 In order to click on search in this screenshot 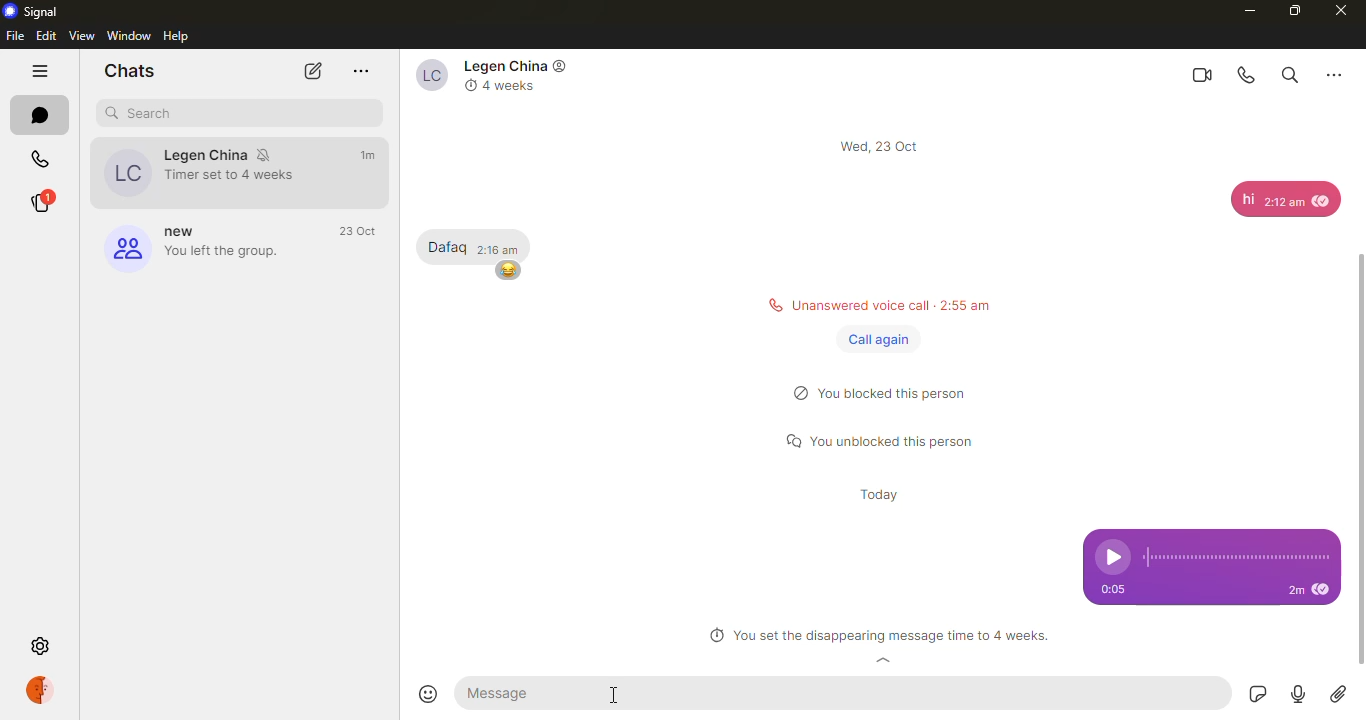, I will do `click(1288, 73)`.